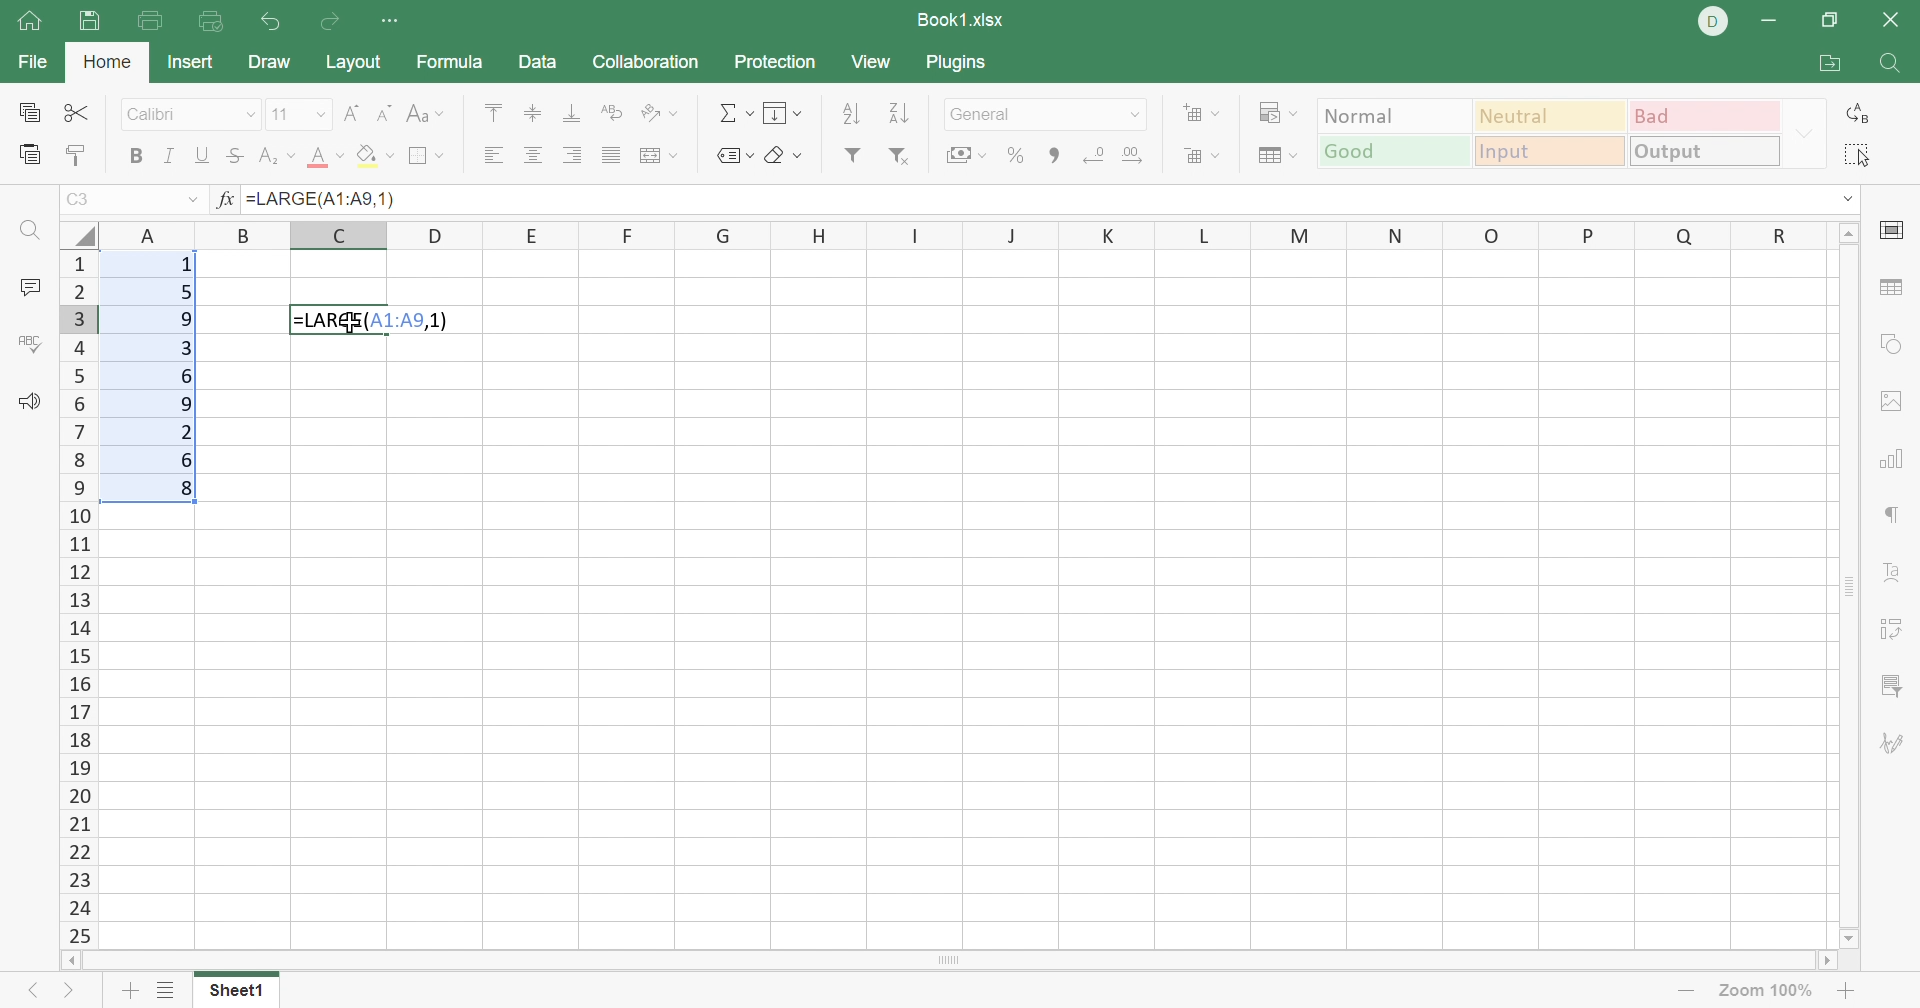  I want to click on 5, so click(185, 294).